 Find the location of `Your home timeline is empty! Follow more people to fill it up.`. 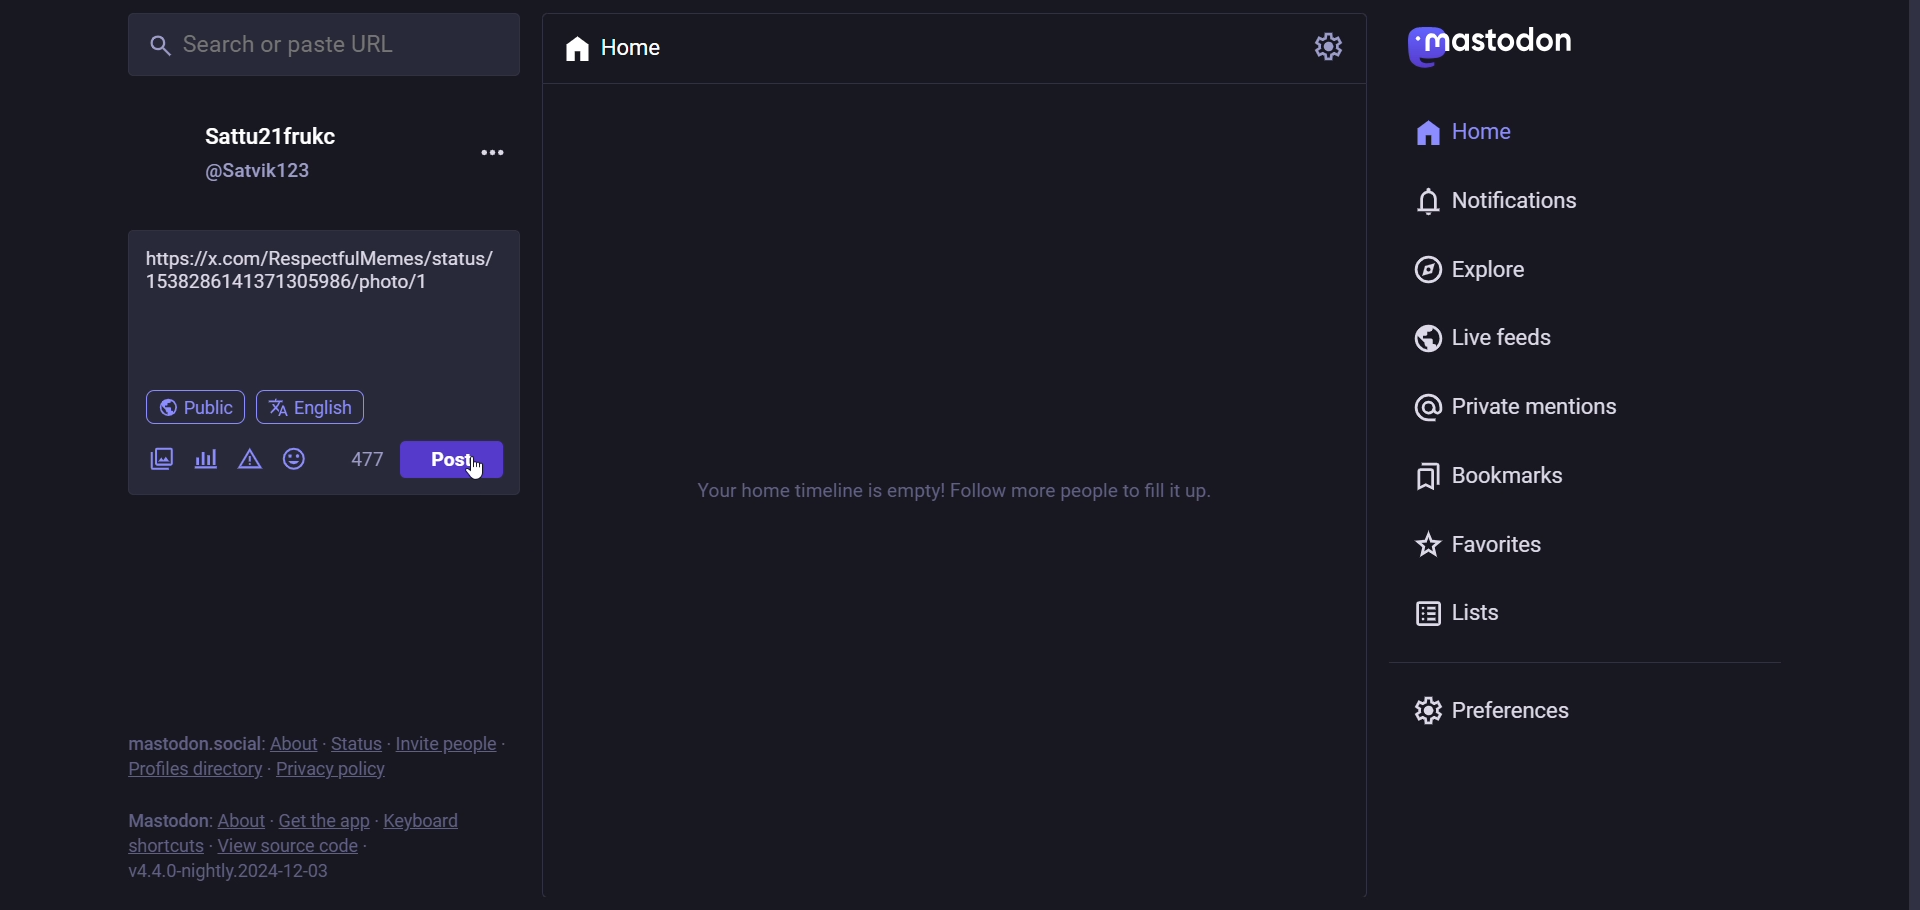

Your home timeline is empty! Follow more people to fill it up. is located at coordinates (973, 491).